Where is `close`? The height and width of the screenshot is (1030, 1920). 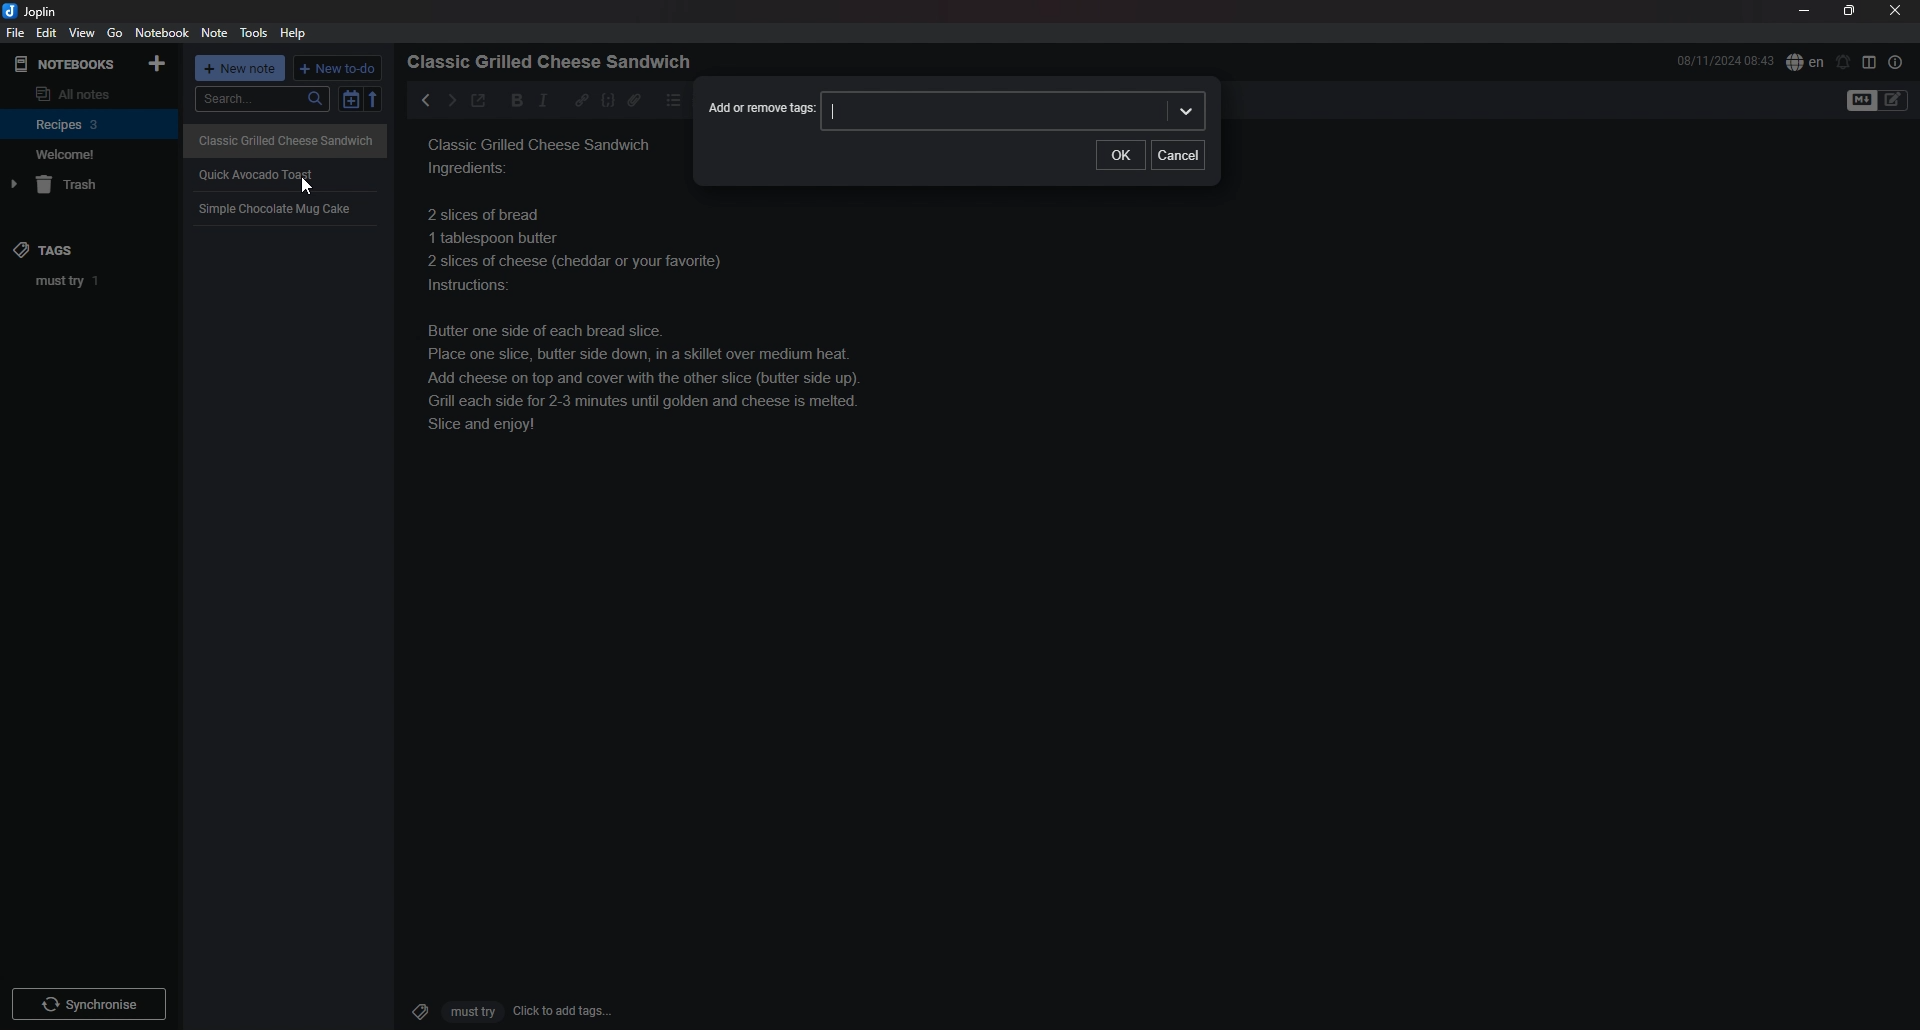
close is located at coordinates (1897, 10).